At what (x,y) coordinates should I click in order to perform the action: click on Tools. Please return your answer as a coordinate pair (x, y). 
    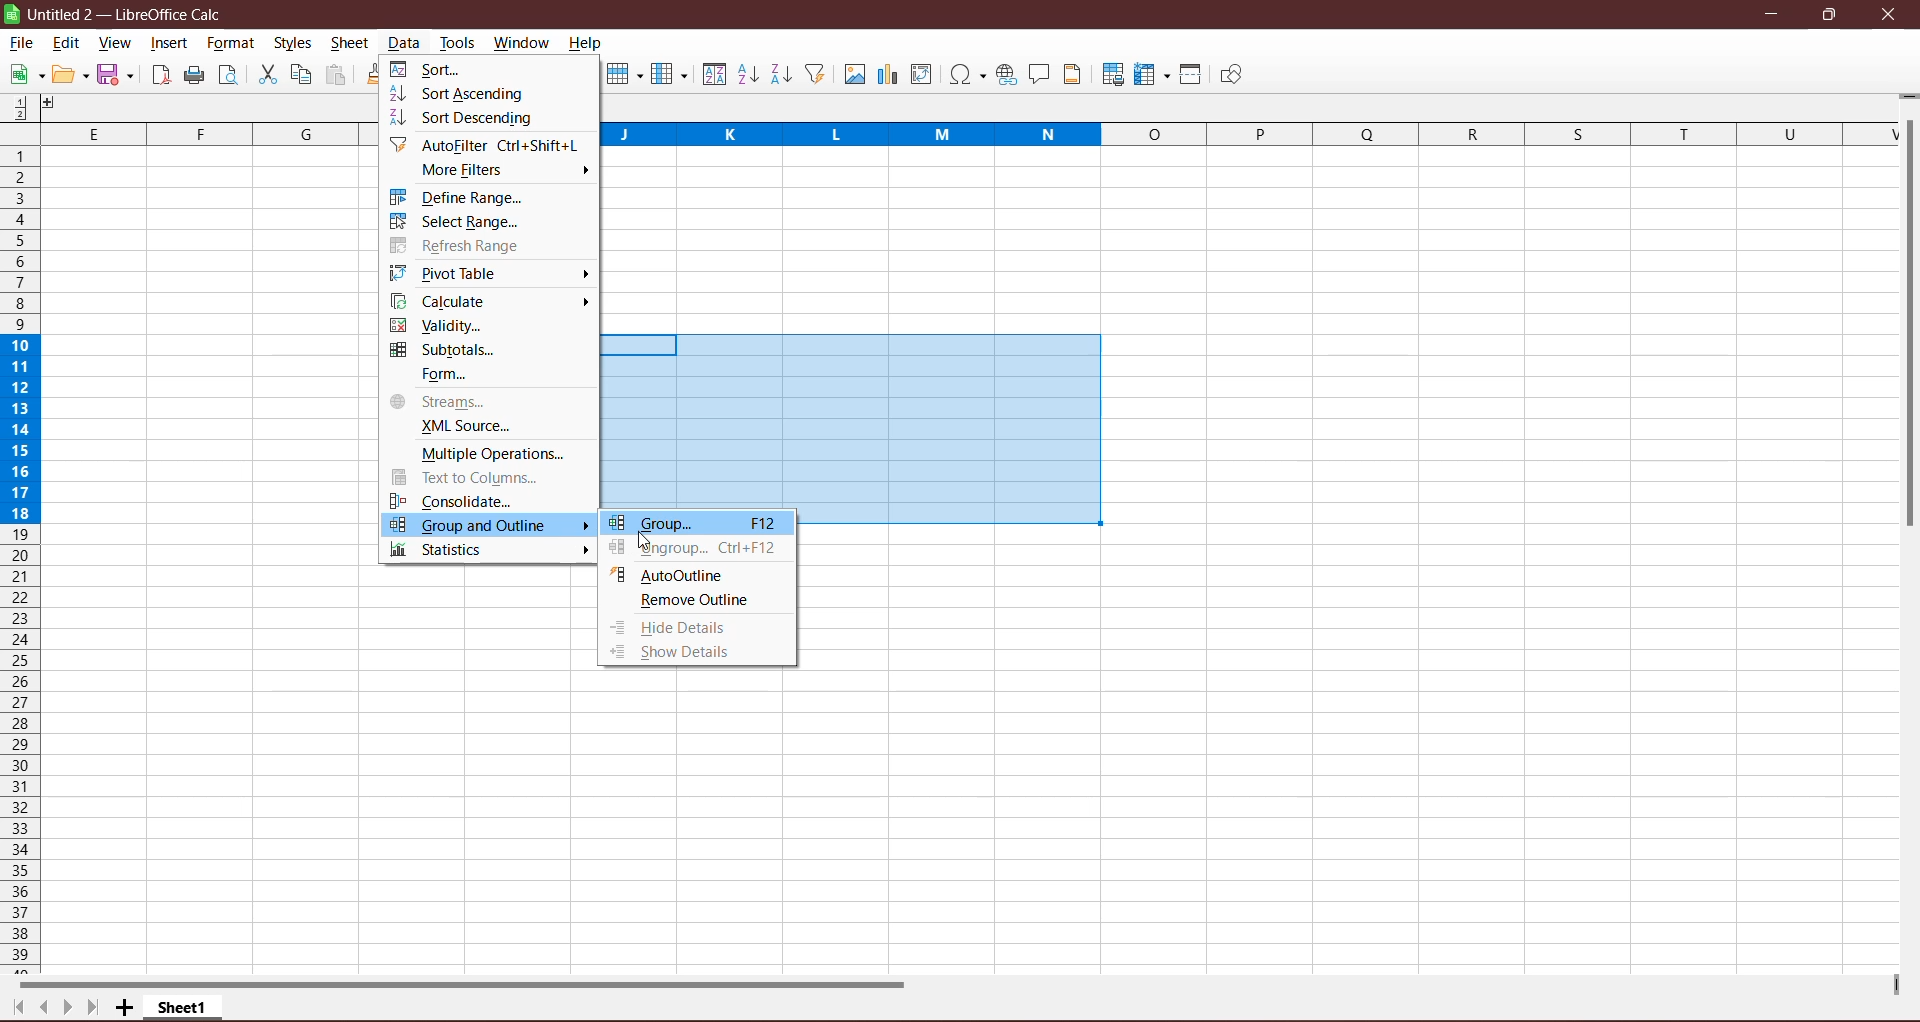
    Looking at the image, I should click on (458, 42).